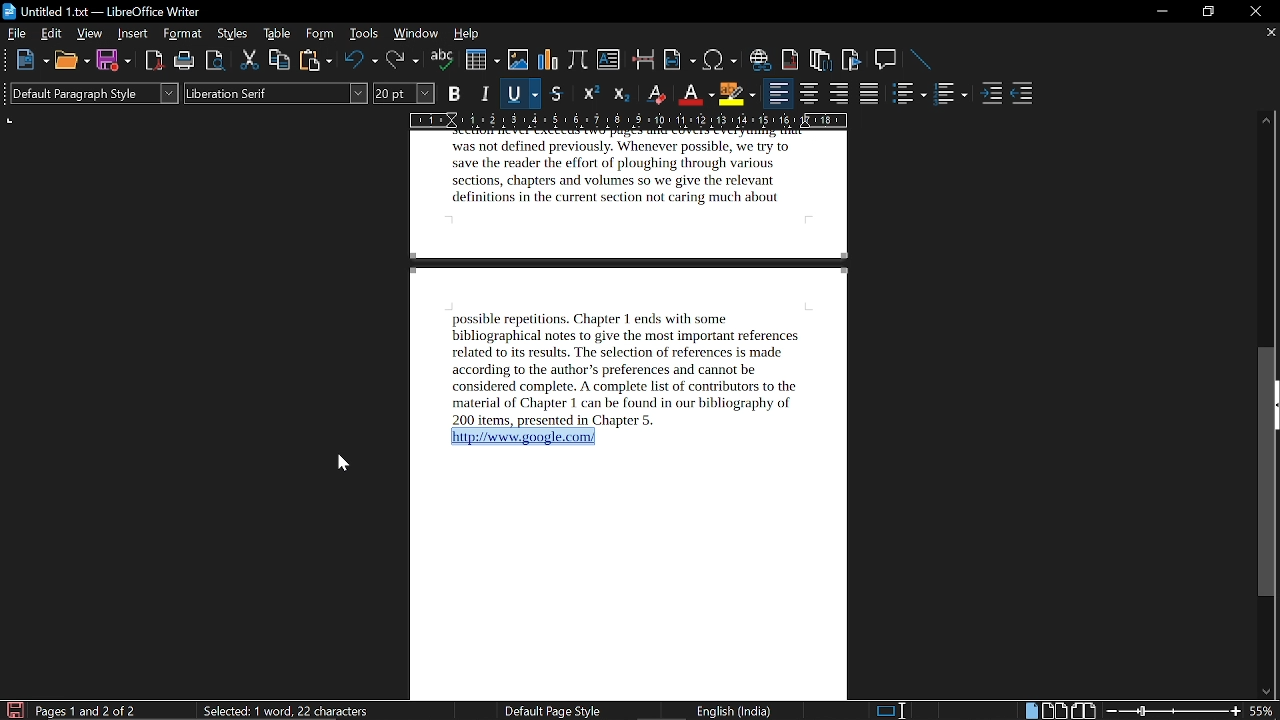 The image size is (1280, 720). I want to click on insert endnote, so click(821, 61).